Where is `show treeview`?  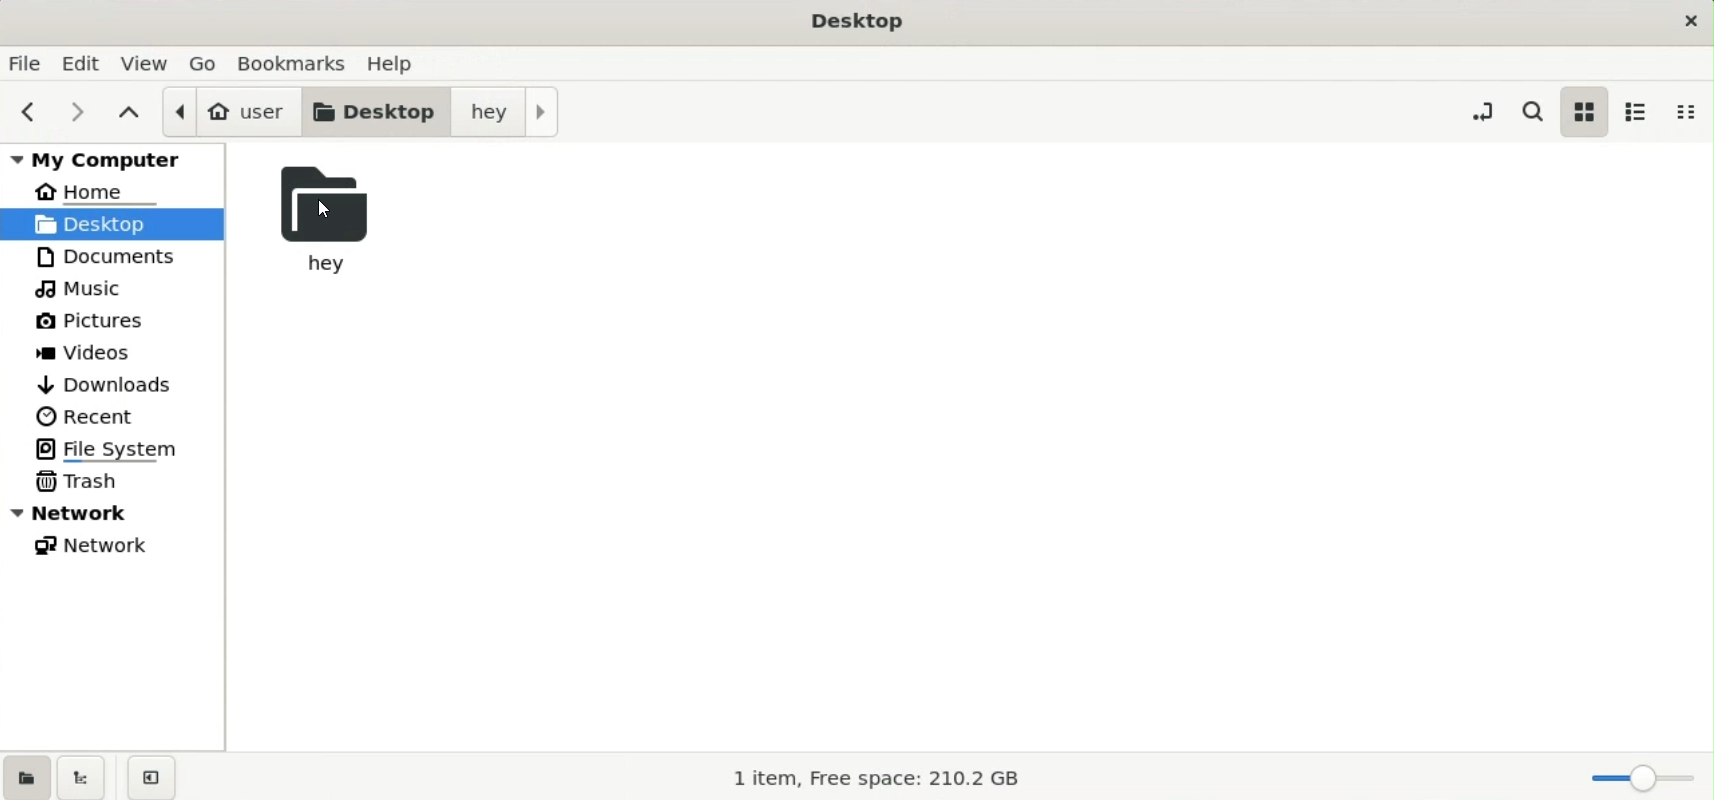
show treeview is located at coordinates (81, 777).